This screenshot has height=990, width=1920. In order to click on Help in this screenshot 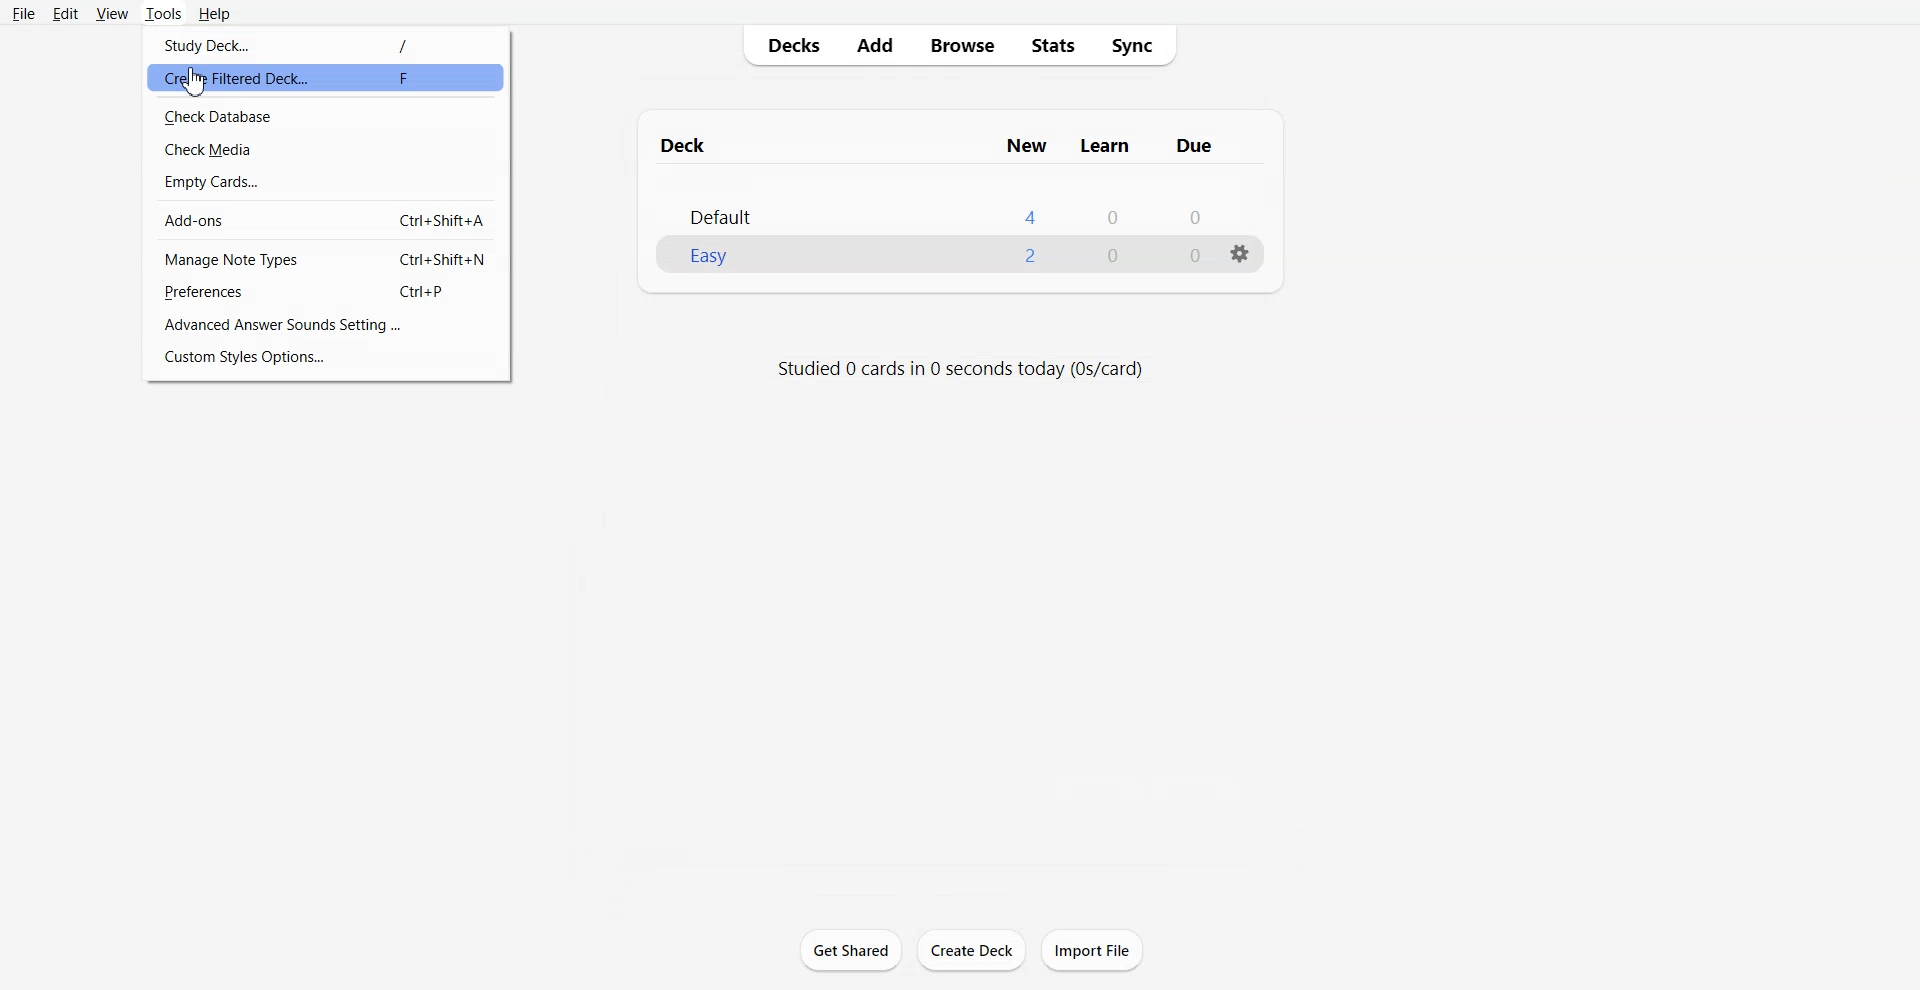, I will do `click(216, 14)`.